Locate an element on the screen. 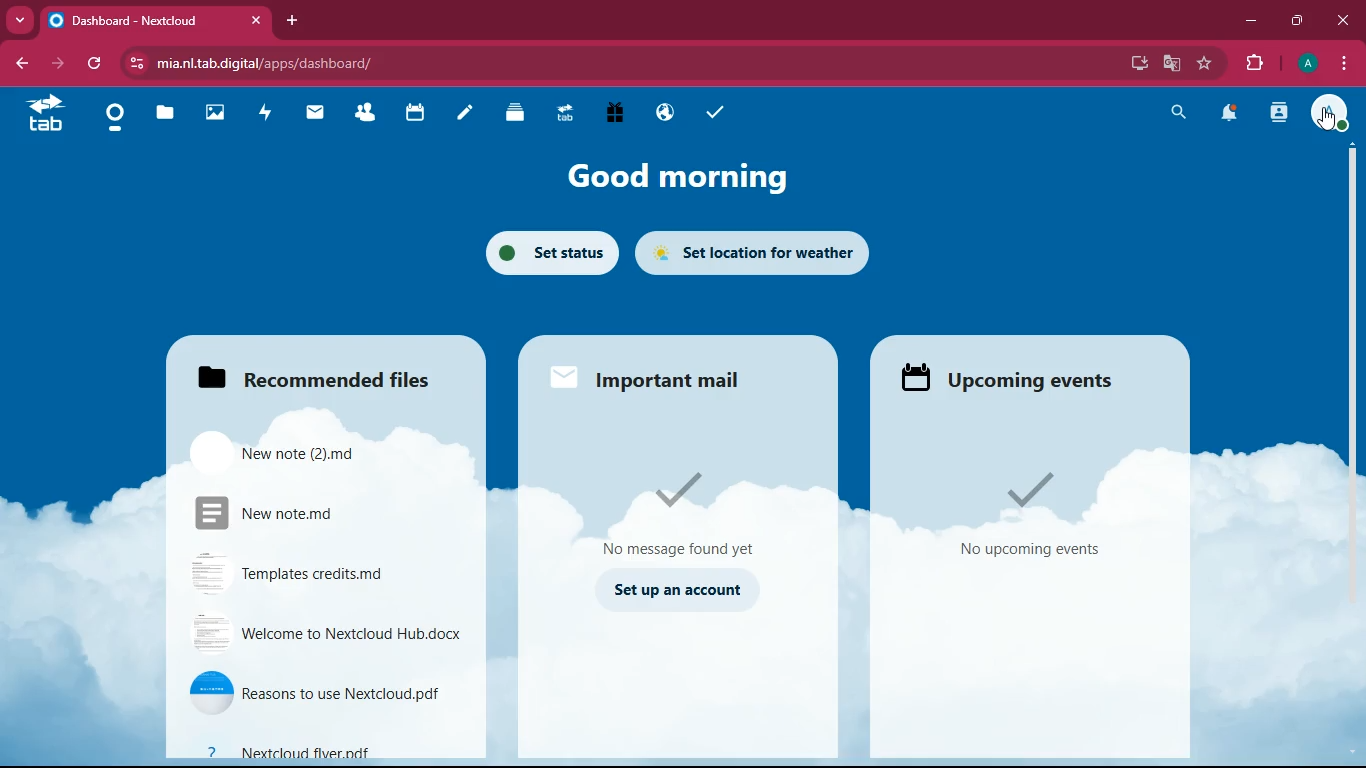 Image resolution: width=1366 pixels, height=768 pixels. good morning is located at coordinates (676, 172).